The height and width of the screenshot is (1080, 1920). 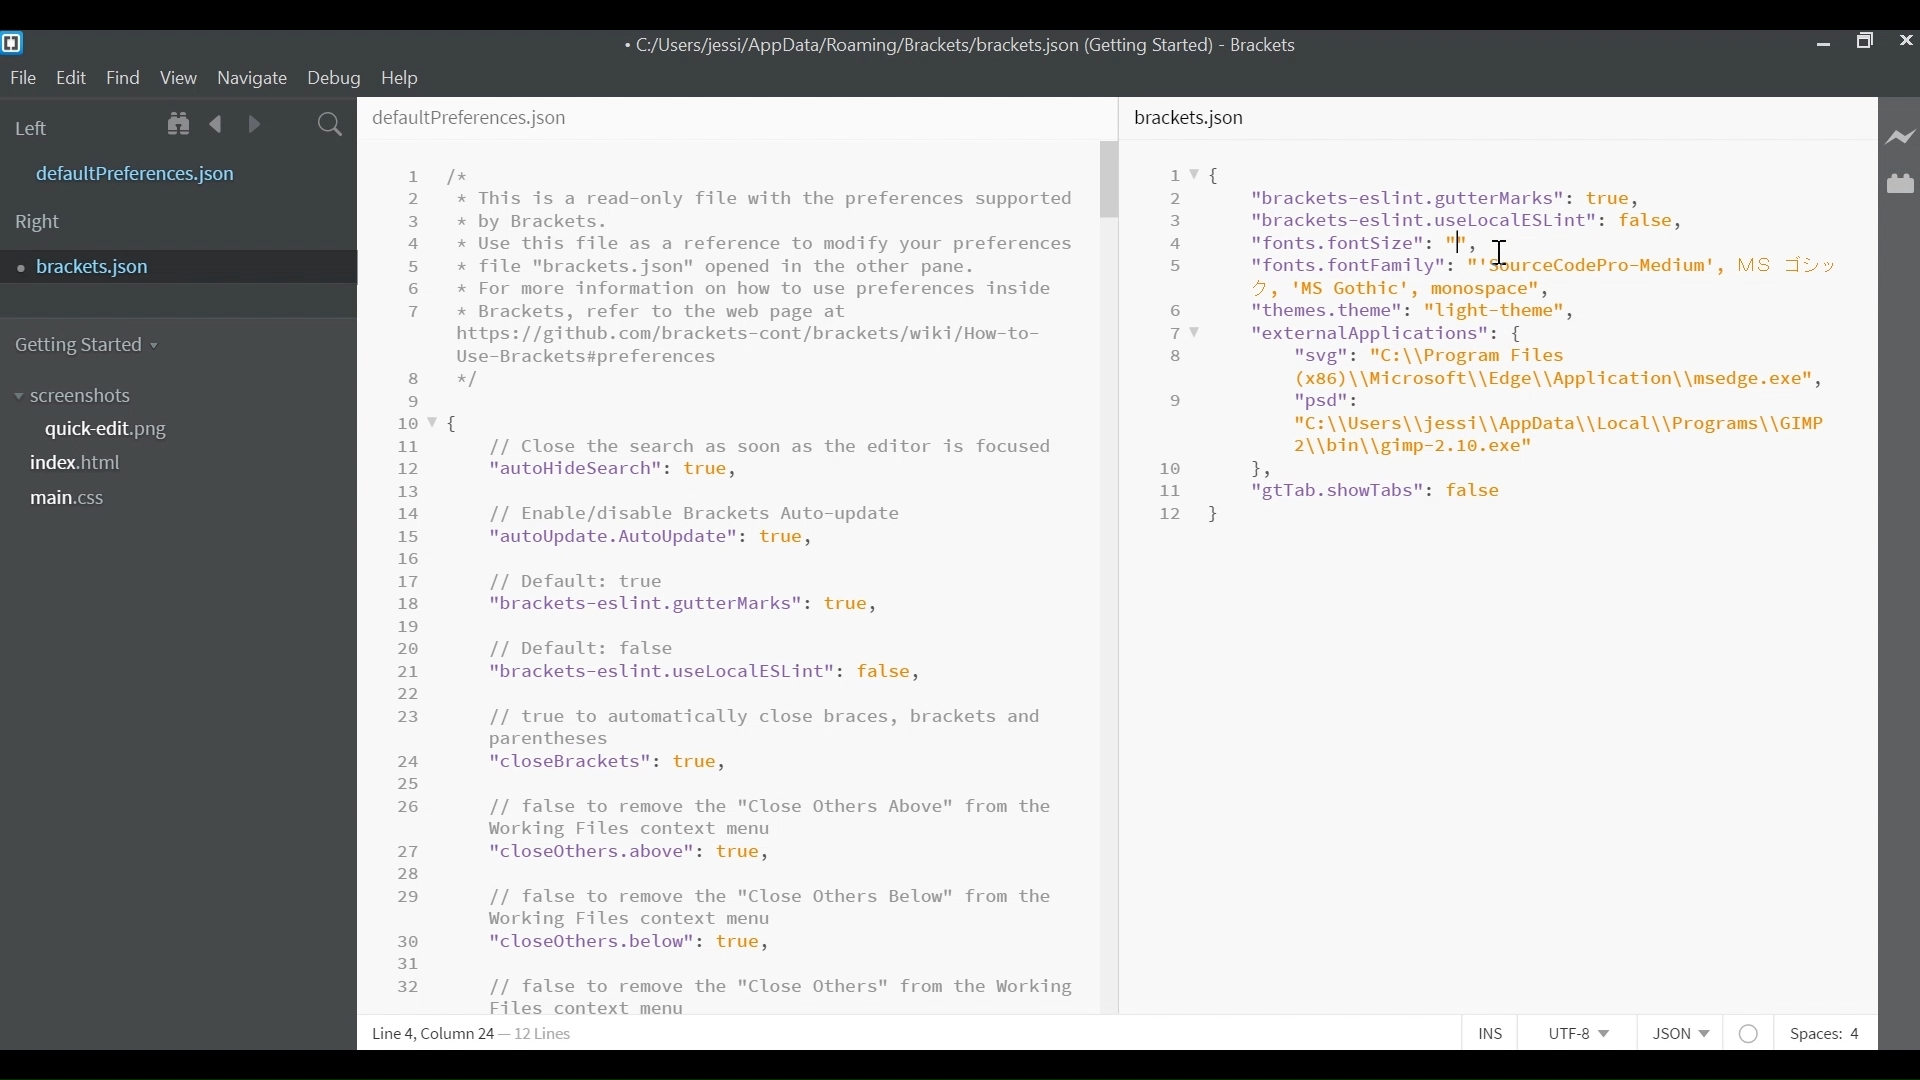 I want to click on Restore, so click(x=1862, y=39).